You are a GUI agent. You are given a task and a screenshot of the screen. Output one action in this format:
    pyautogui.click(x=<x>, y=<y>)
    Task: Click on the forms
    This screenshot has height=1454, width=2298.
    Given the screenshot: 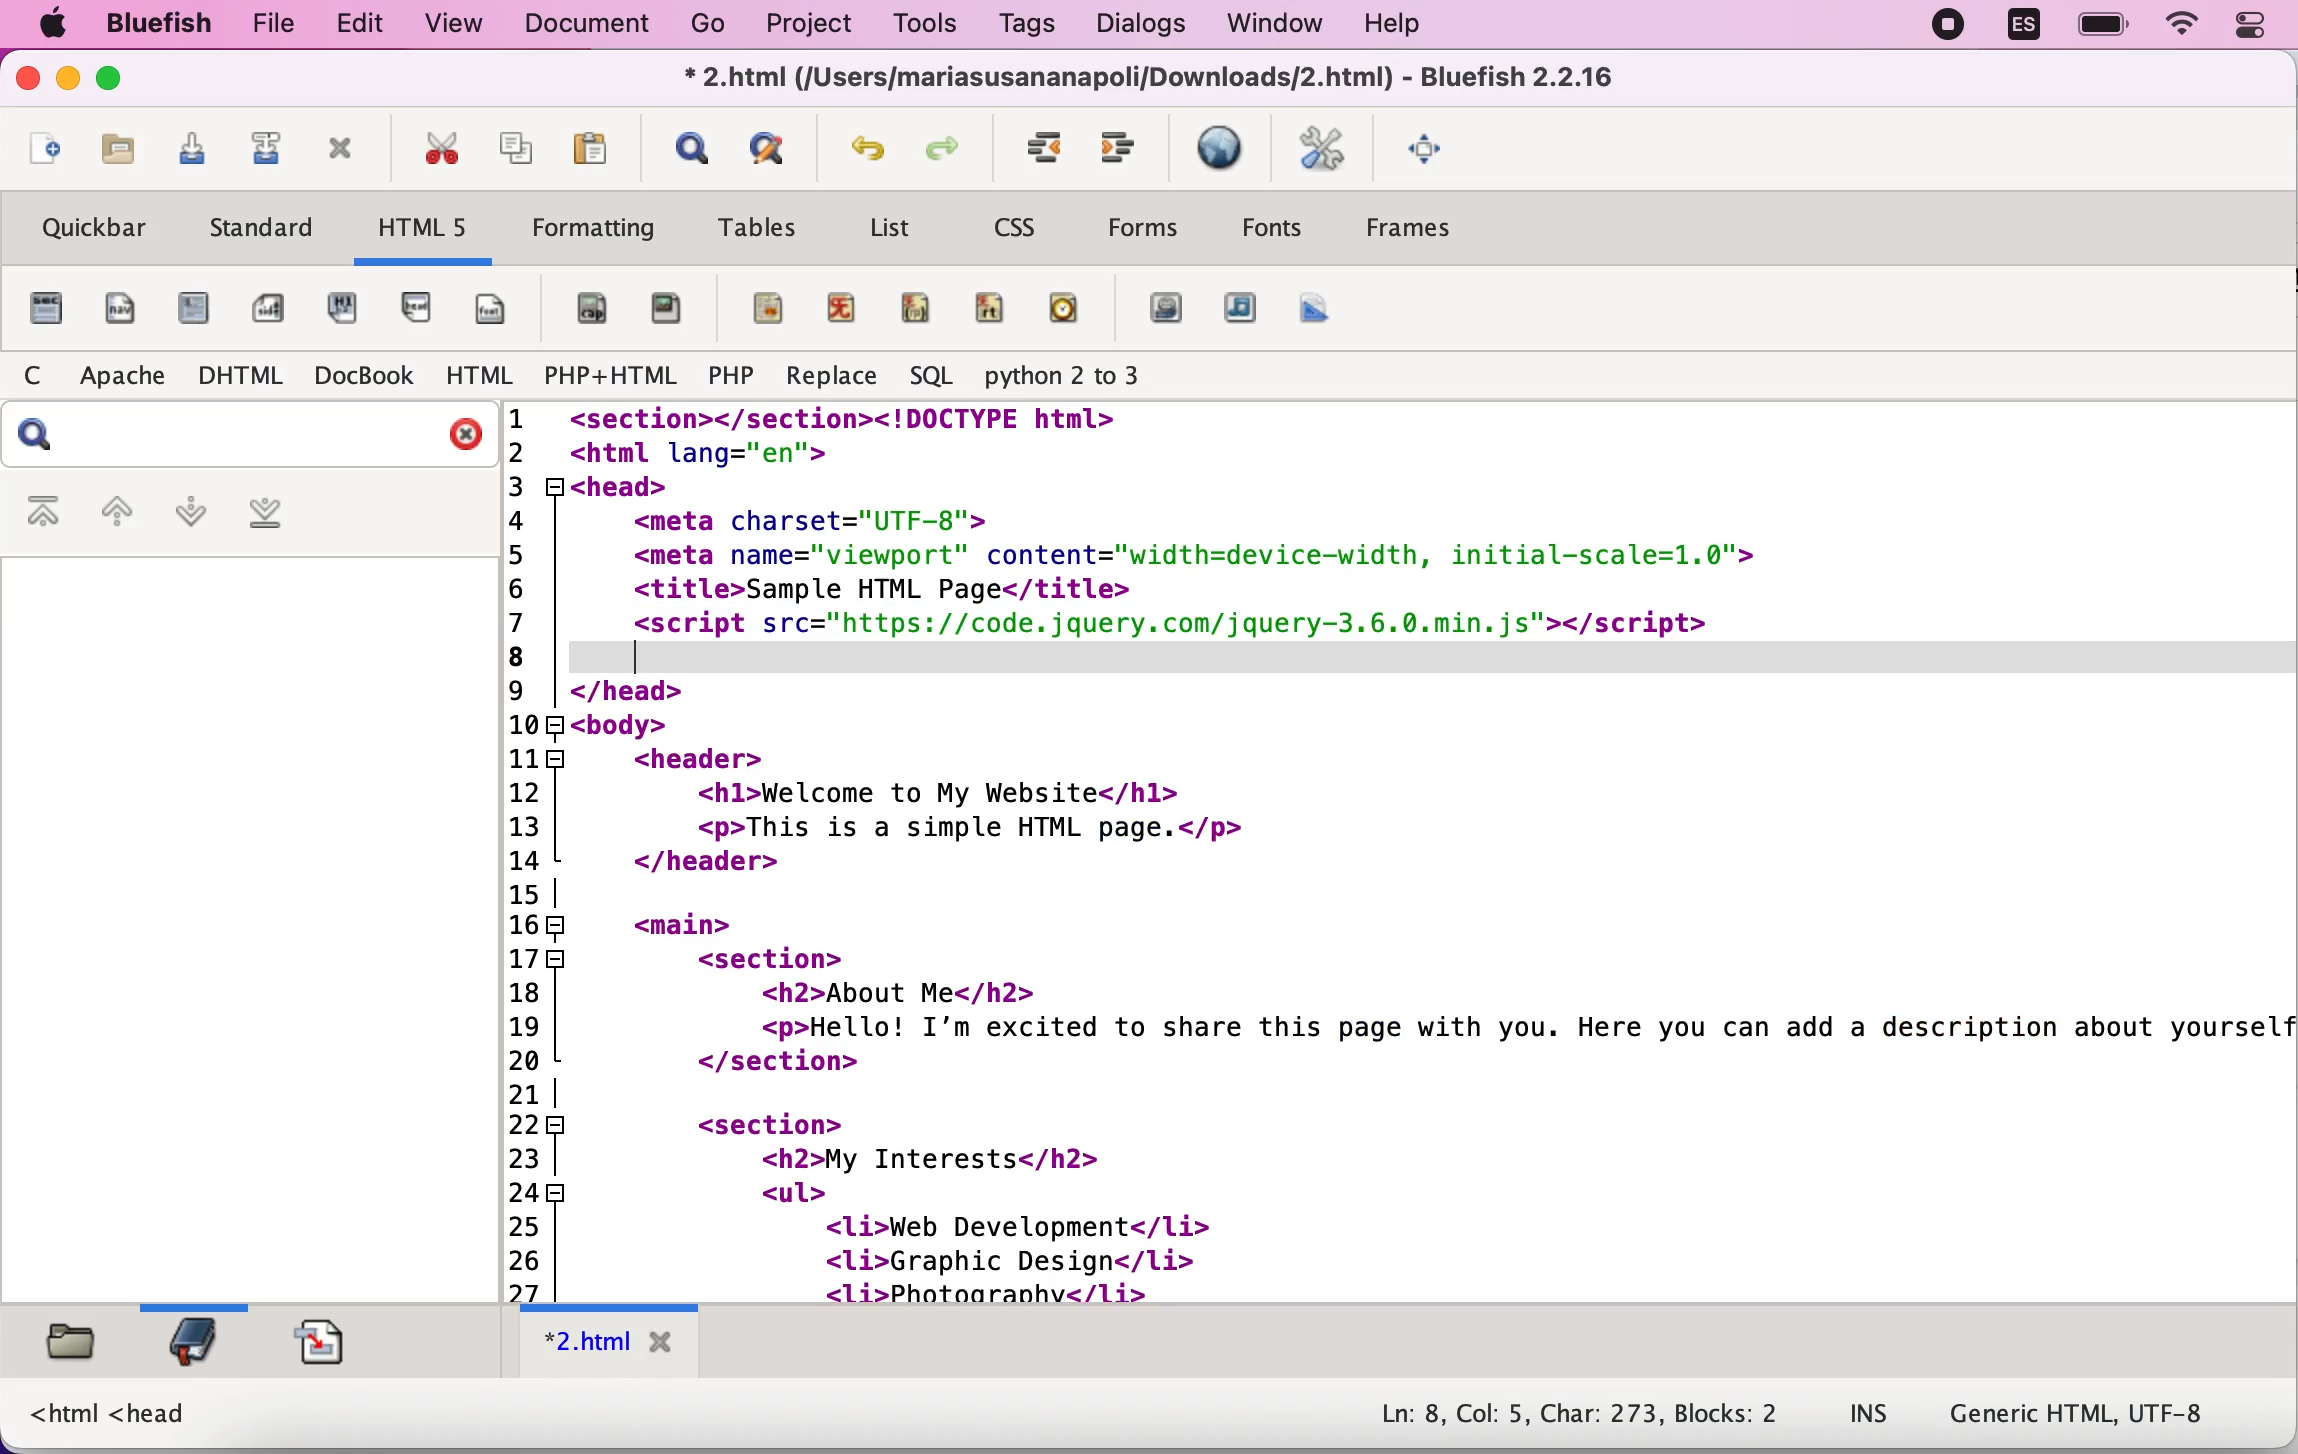 What is the action you would take?
    pyautogui.click(x=1151, y=228)
    